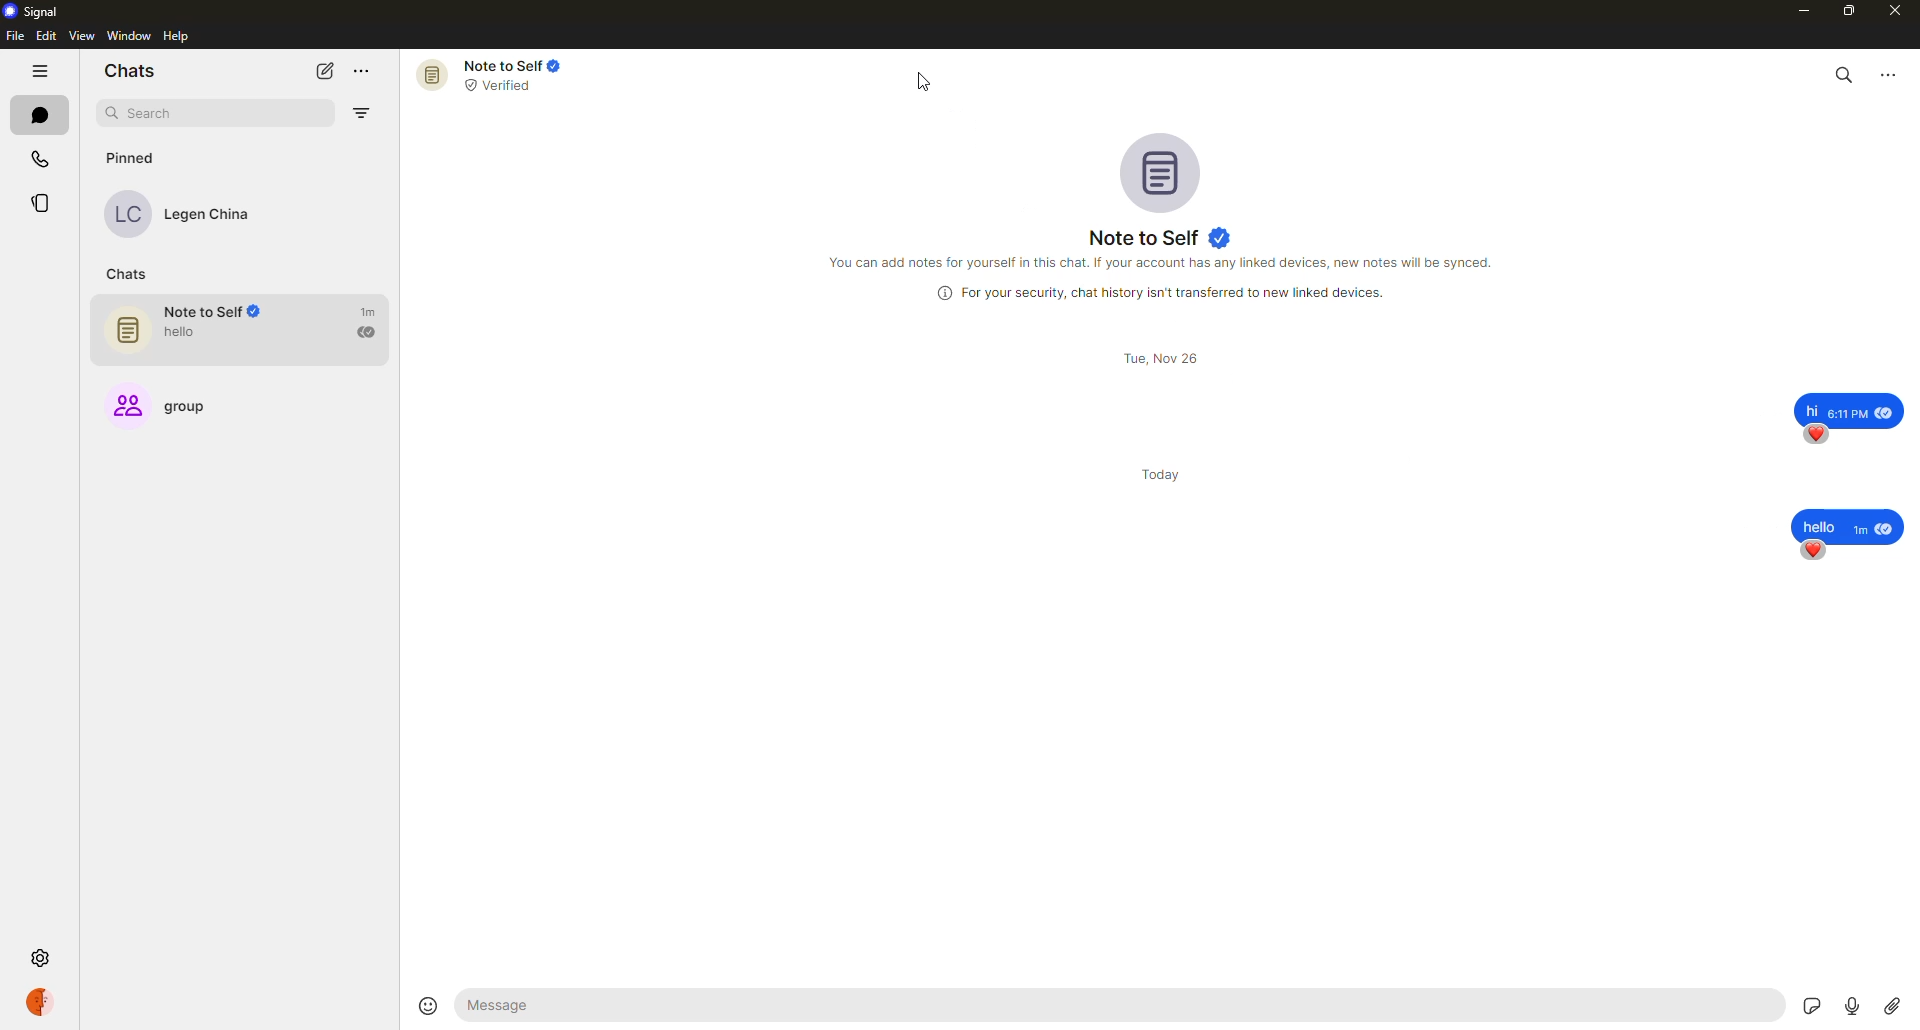 This screenshot has height=1030, width=1920. Describe the element at coordinates (429, 1004) in the screenshot. I see `emoji` at that location.